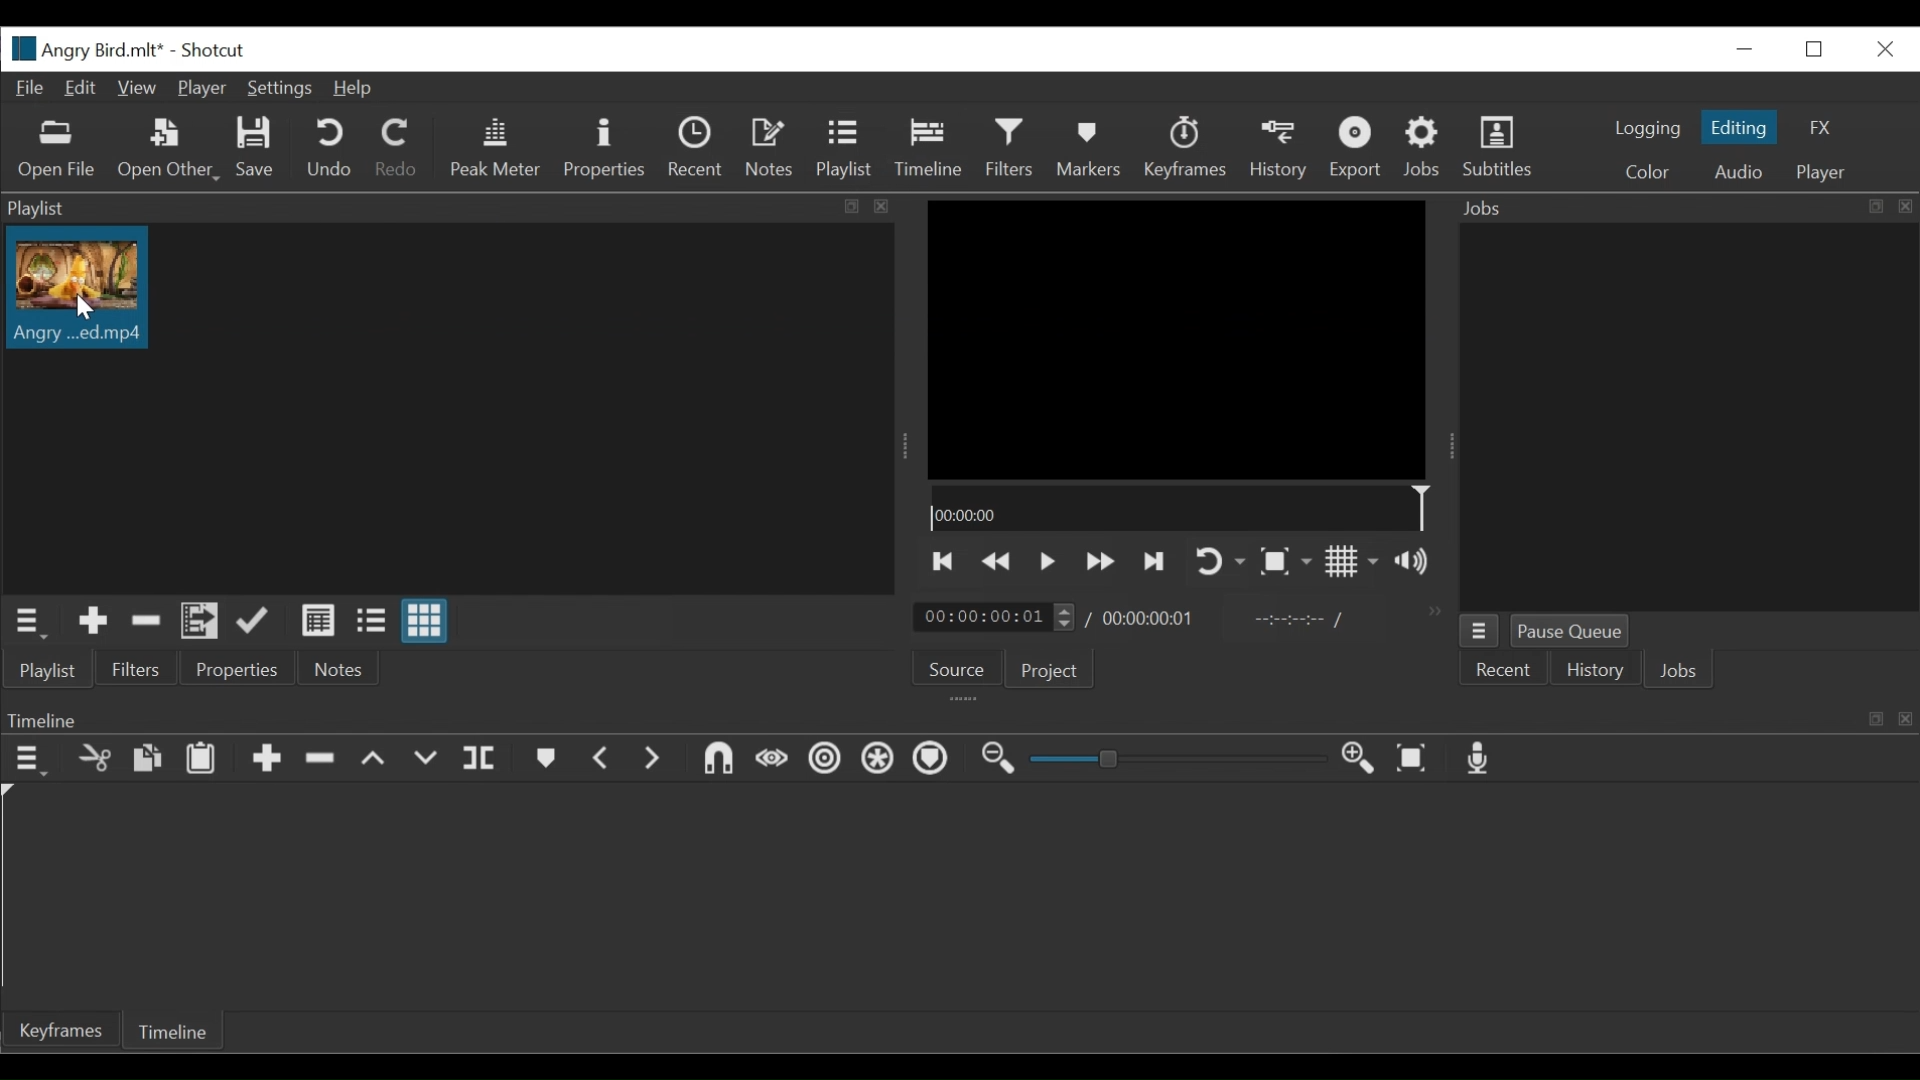 The height and width of the screenshot is (1080, 1920). I want to click on Ripple, so click(827, 761).